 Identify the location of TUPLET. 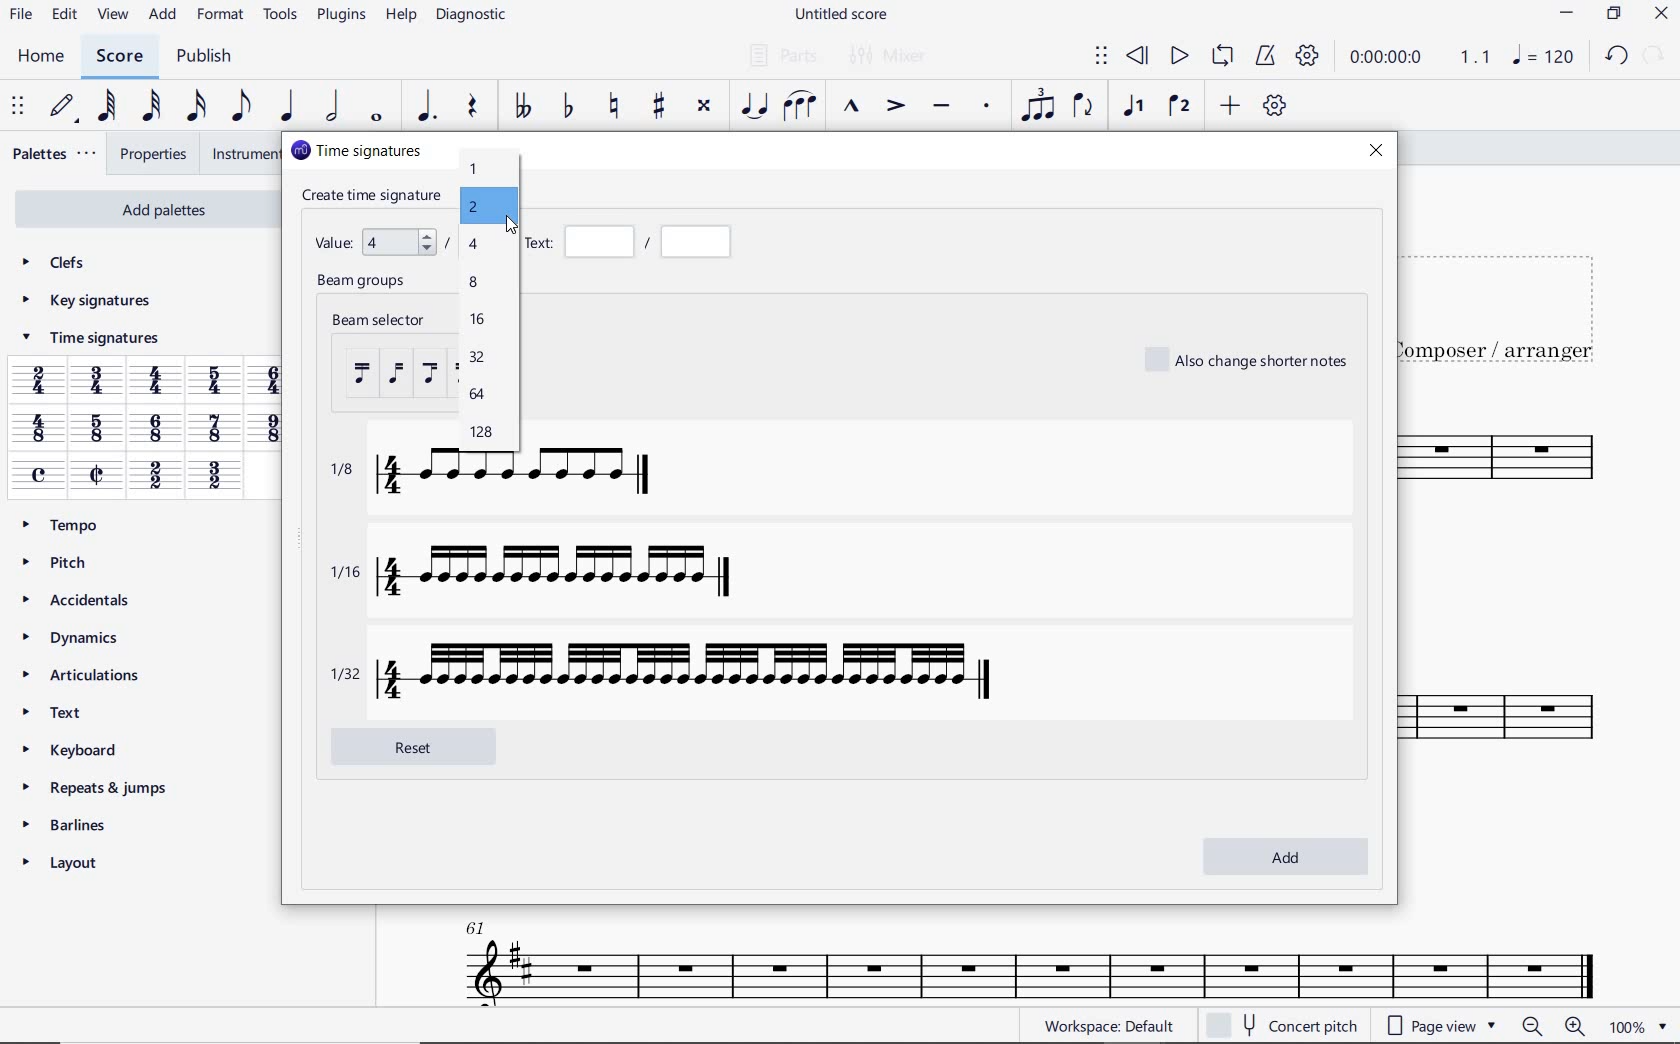
(1036, 107).